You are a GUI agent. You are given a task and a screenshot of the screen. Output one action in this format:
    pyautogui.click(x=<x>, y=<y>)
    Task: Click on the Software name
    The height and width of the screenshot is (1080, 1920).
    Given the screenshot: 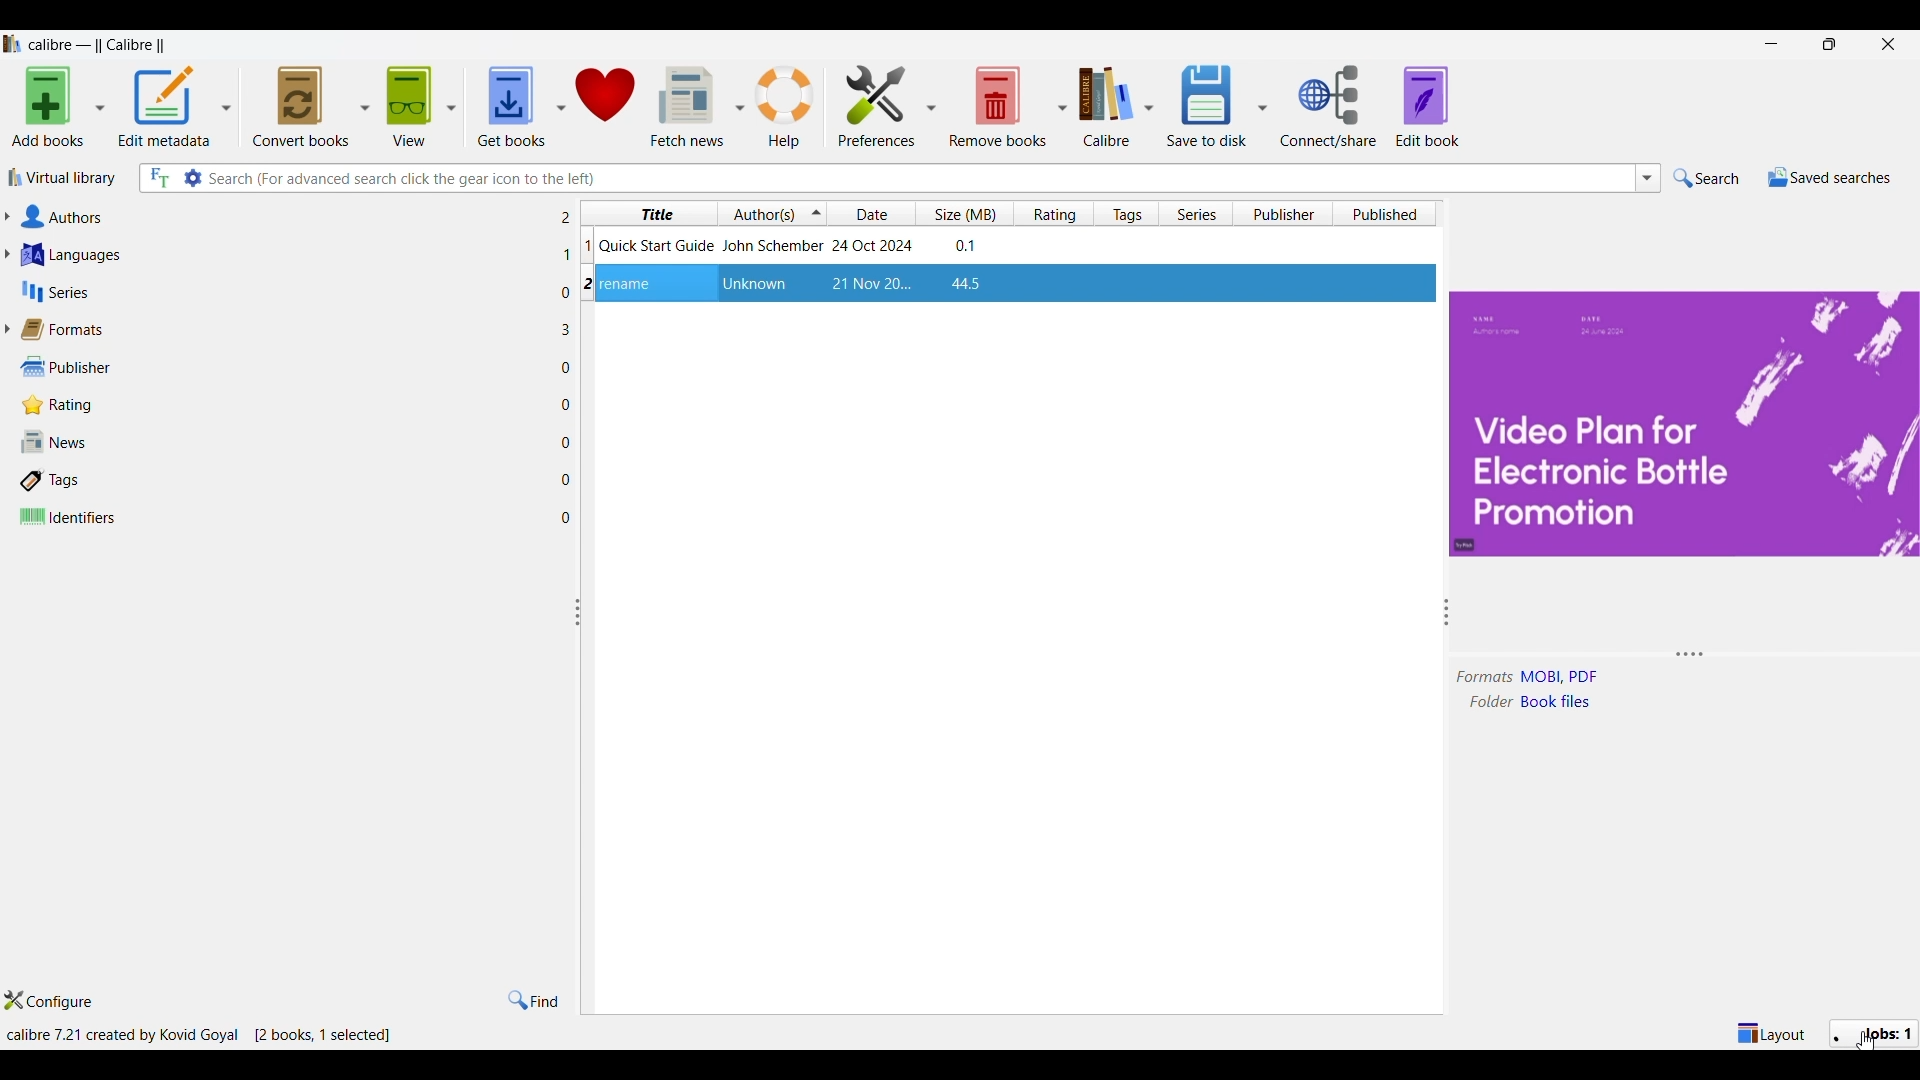 What is the action you would take?
    pyautogui.click(x=102, y=47)
    